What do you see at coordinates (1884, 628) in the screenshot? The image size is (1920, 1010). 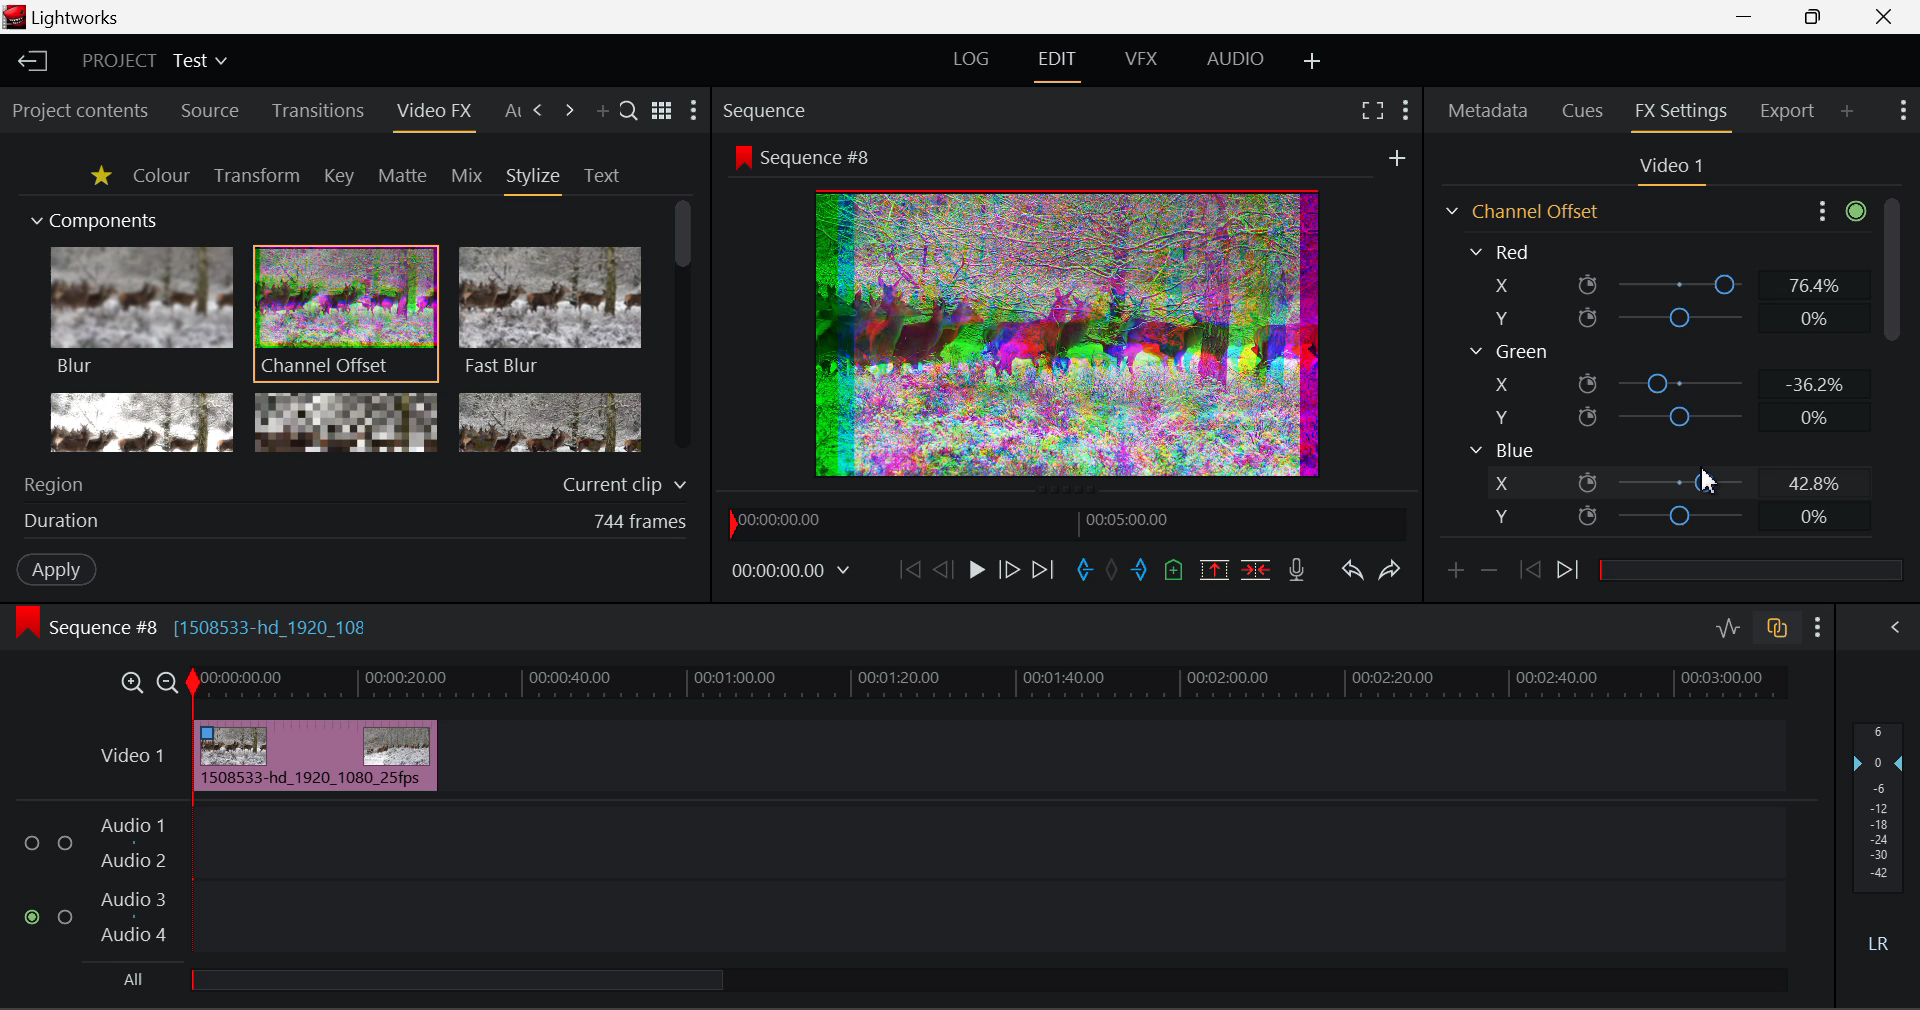 I see `Show Audio Mix` at bounding box center [1884, 628].